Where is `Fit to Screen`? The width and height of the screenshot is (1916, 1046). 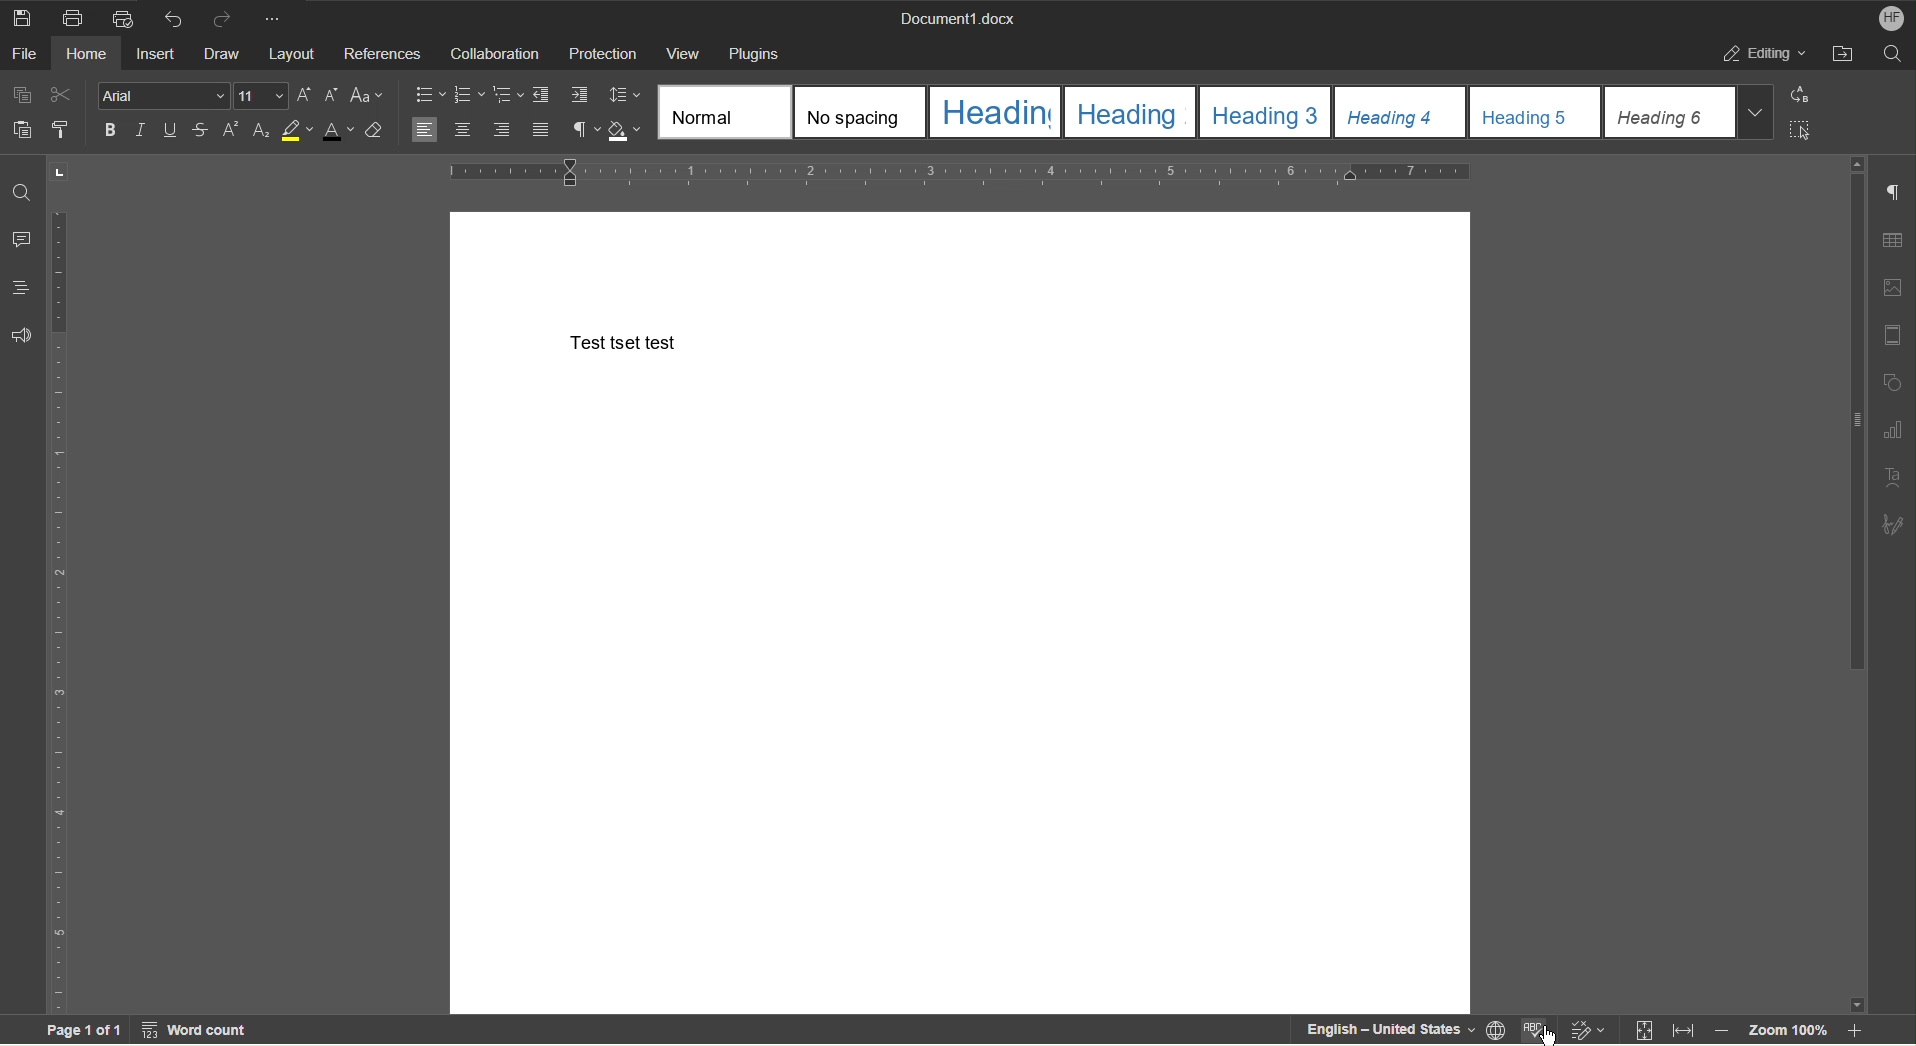 Fit to Screen is located at coordinates (1642, 1031).